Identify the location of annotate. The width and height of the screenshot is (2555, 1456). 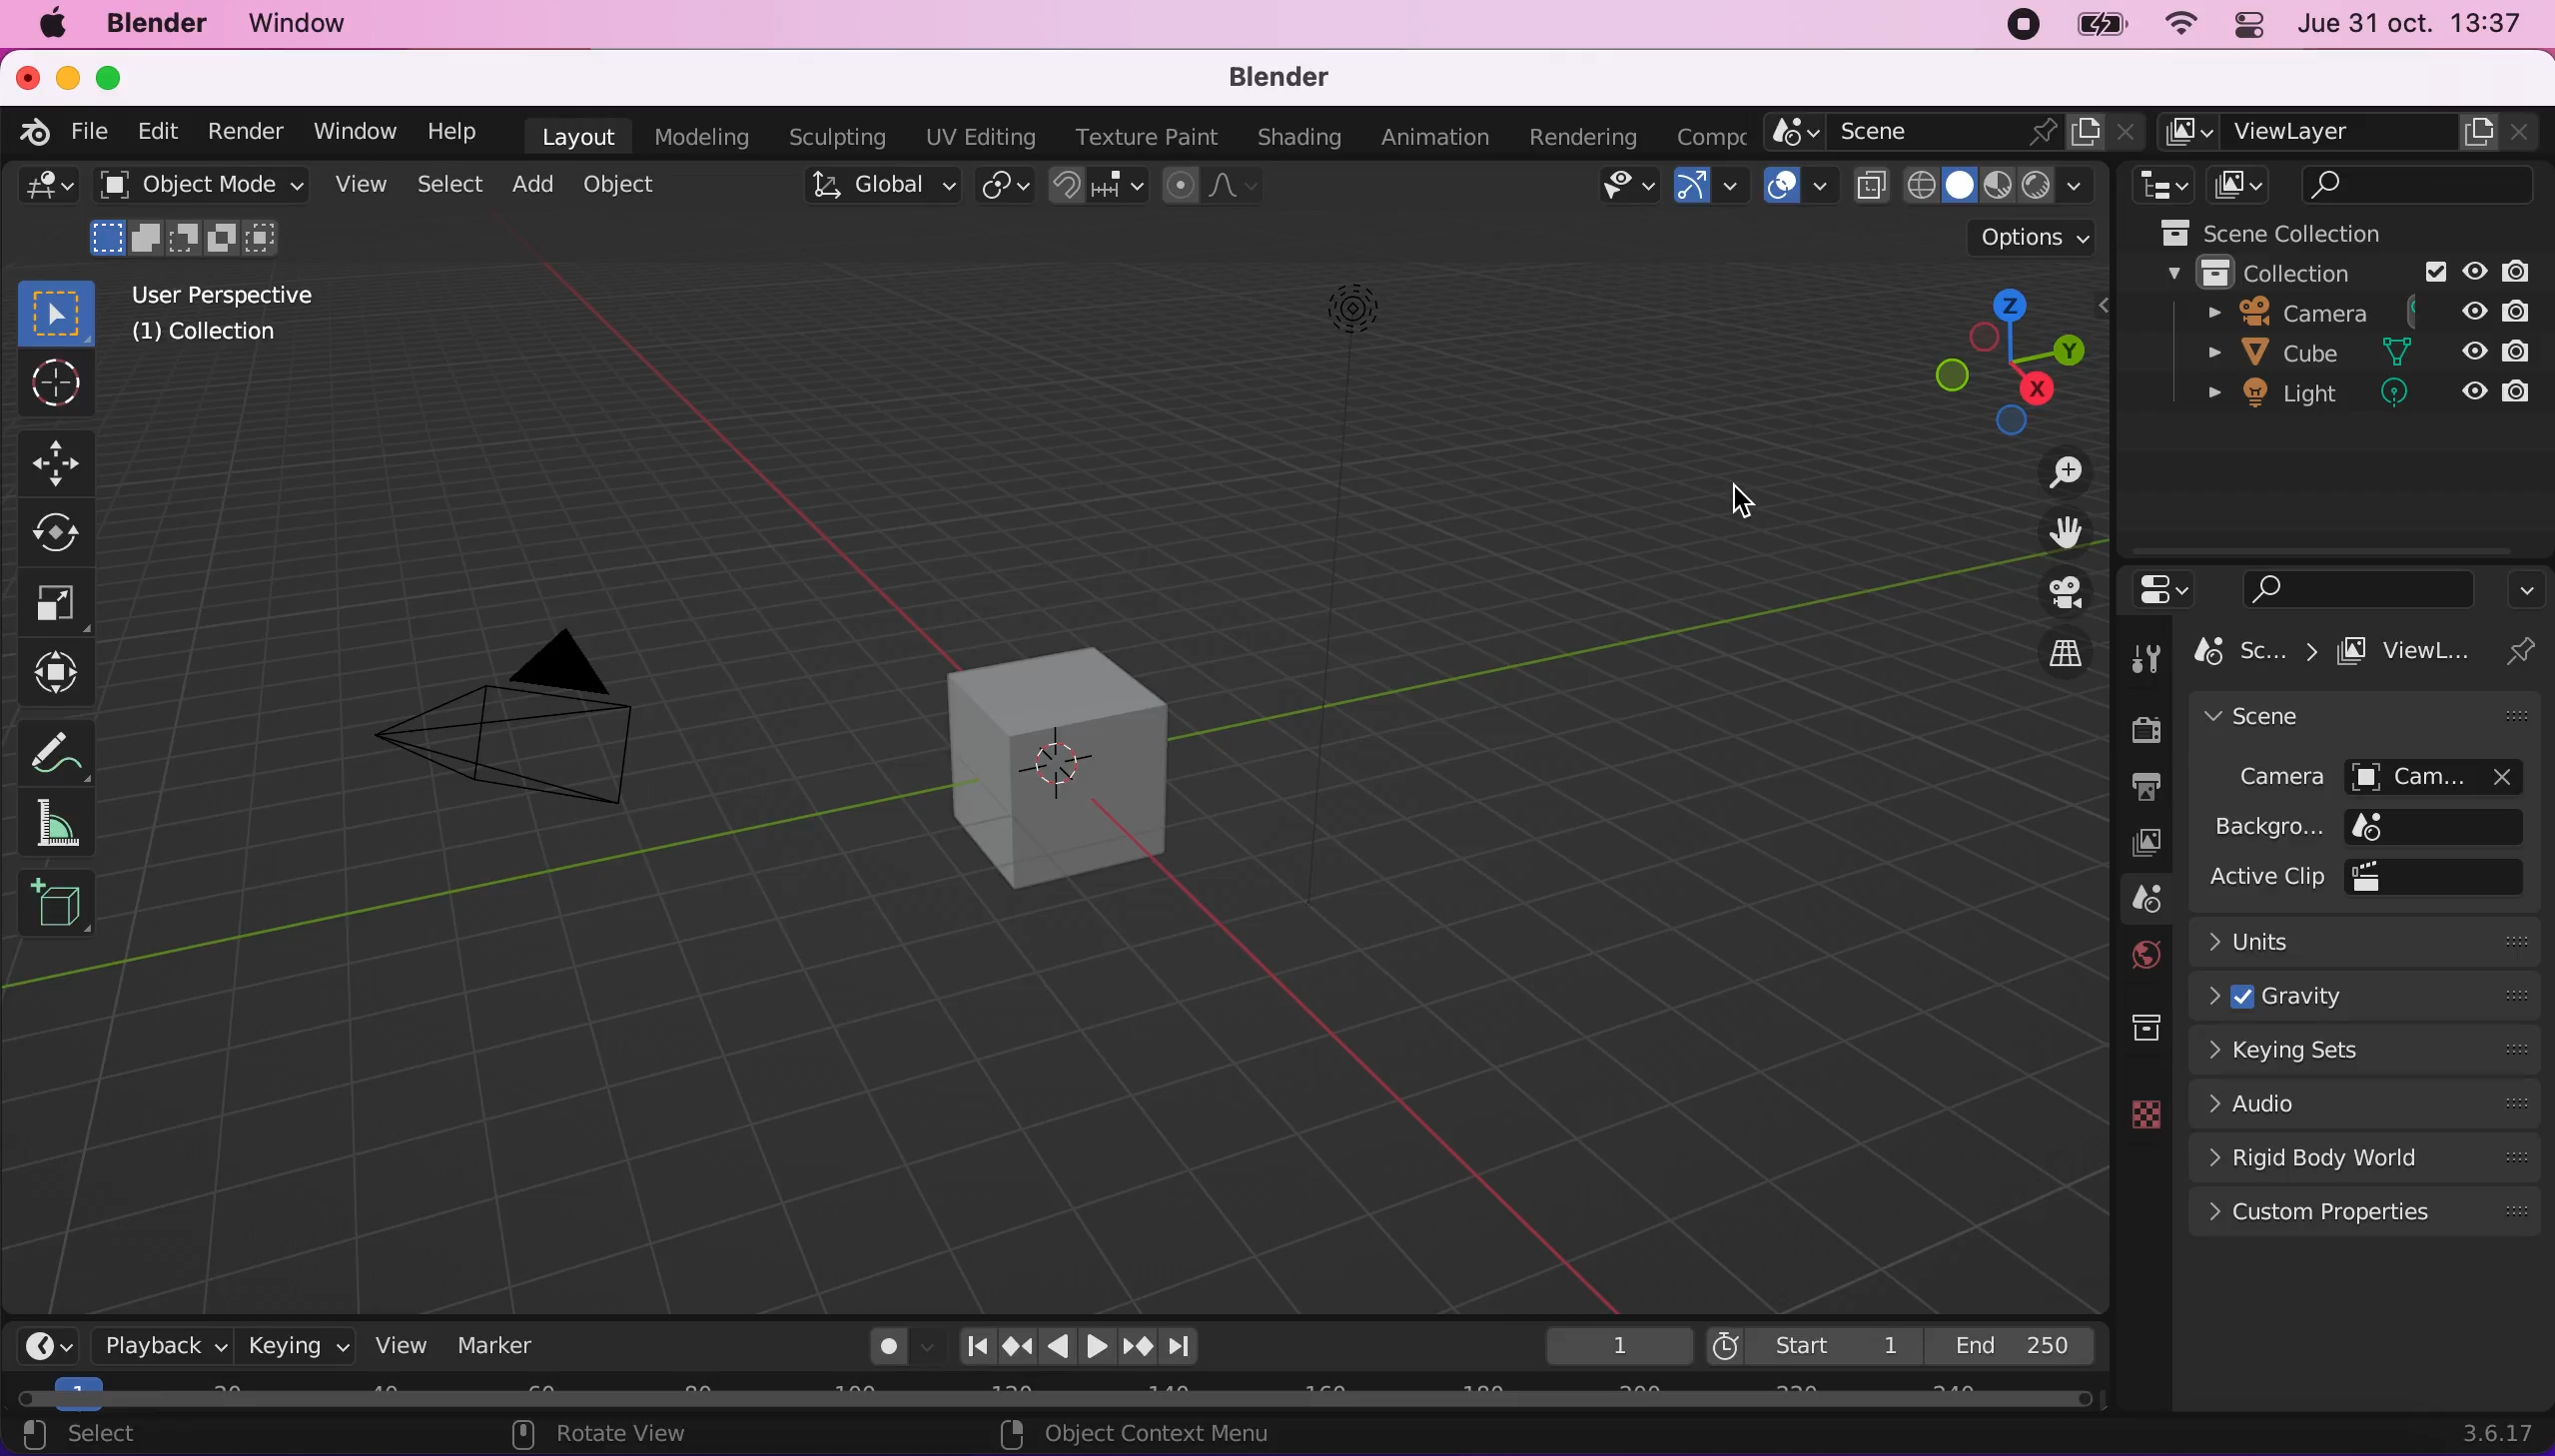
(64, 742).